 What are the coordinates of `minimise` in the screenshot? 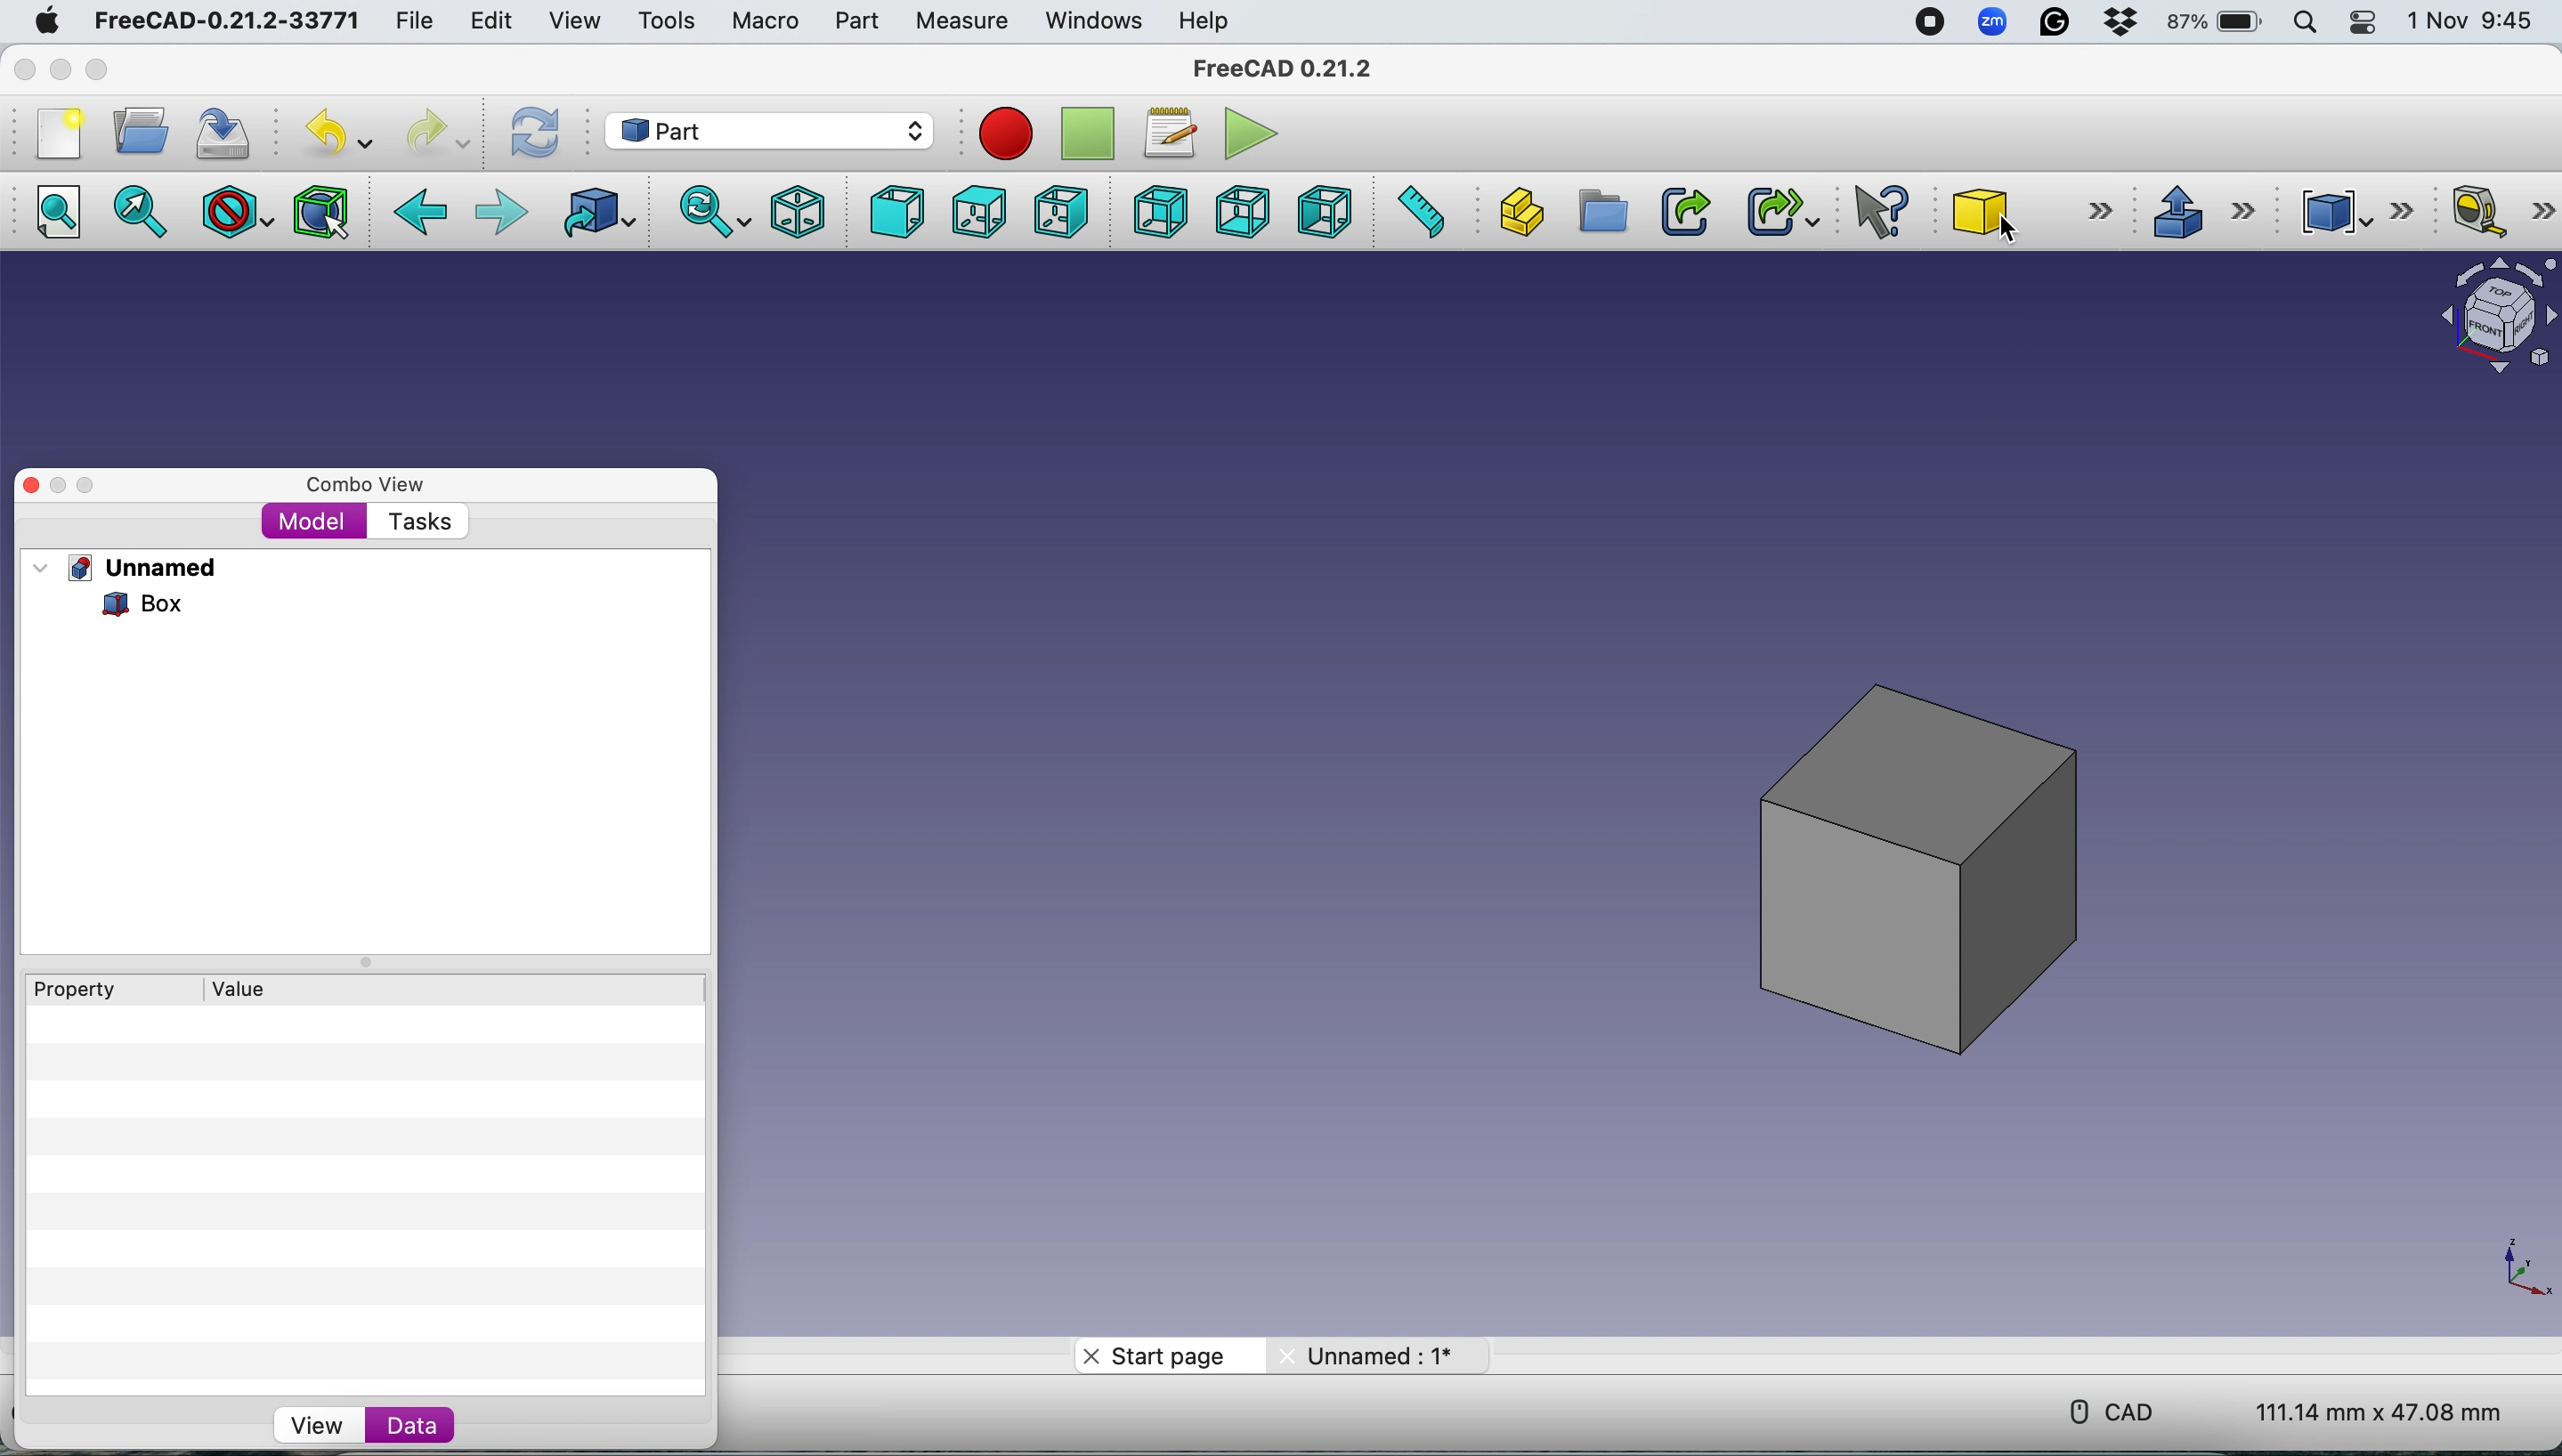 It's located at (60, 69).